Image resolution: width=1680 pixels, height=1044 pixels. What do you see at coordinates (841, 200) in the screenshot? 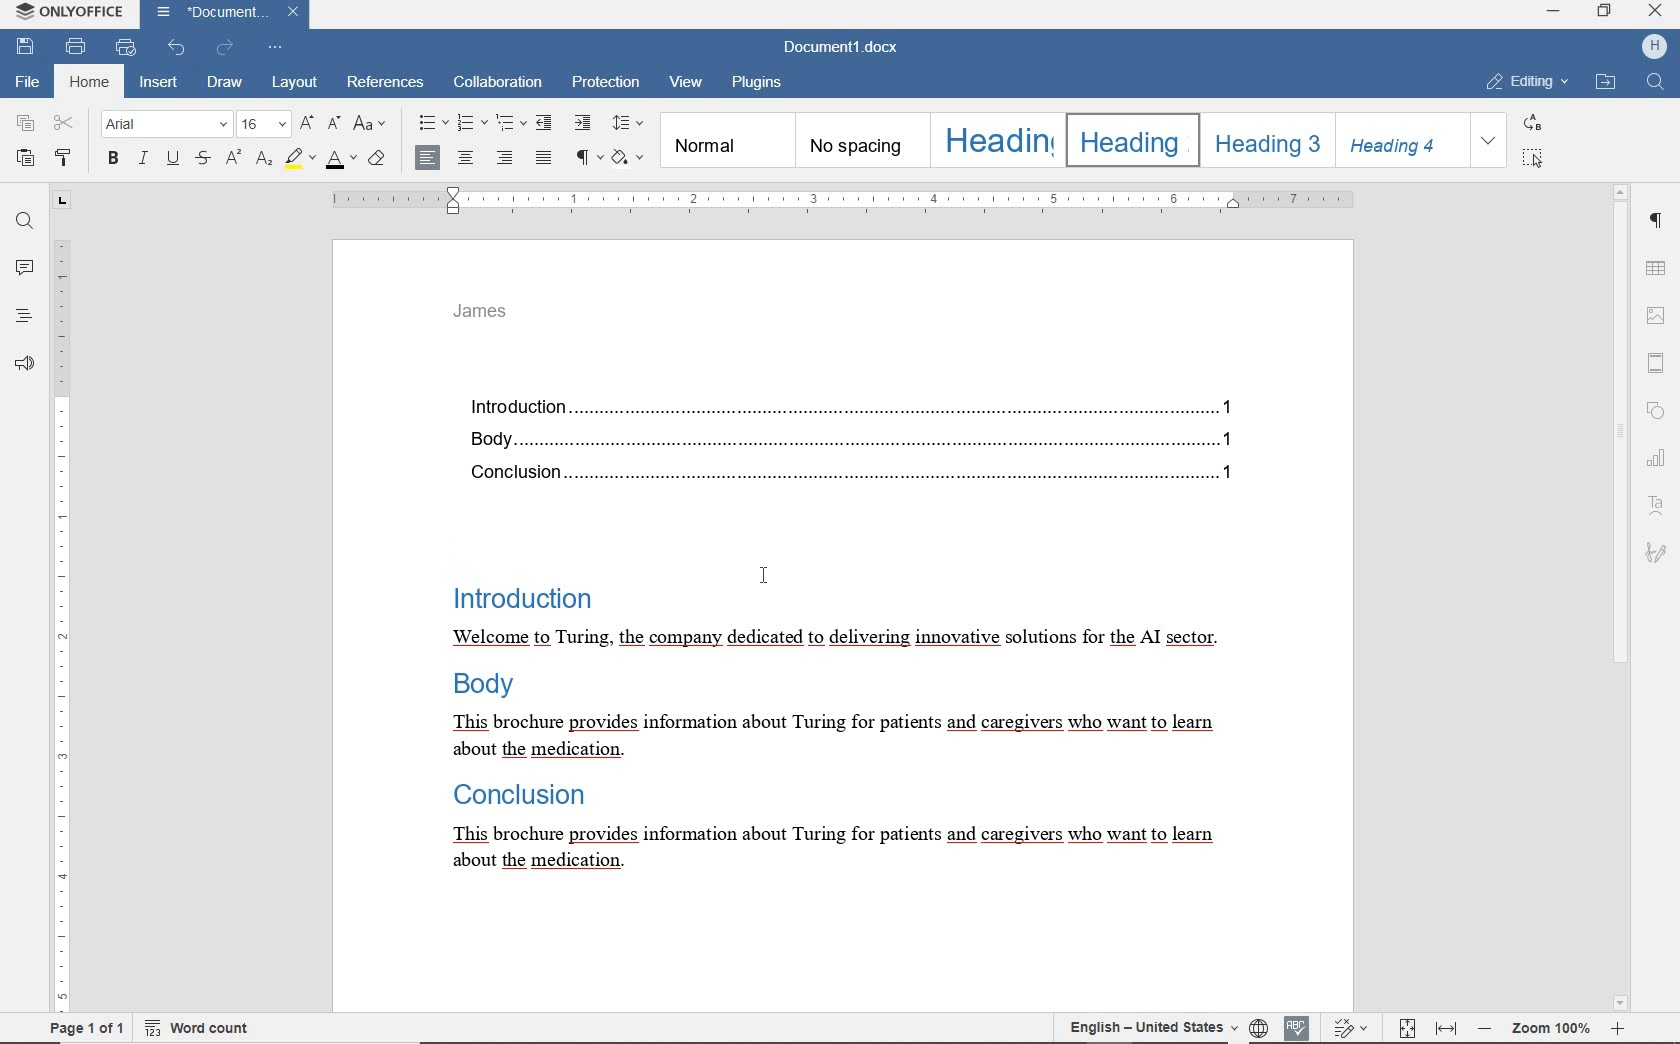
I see `ruler` at bounding box center [841, 200].